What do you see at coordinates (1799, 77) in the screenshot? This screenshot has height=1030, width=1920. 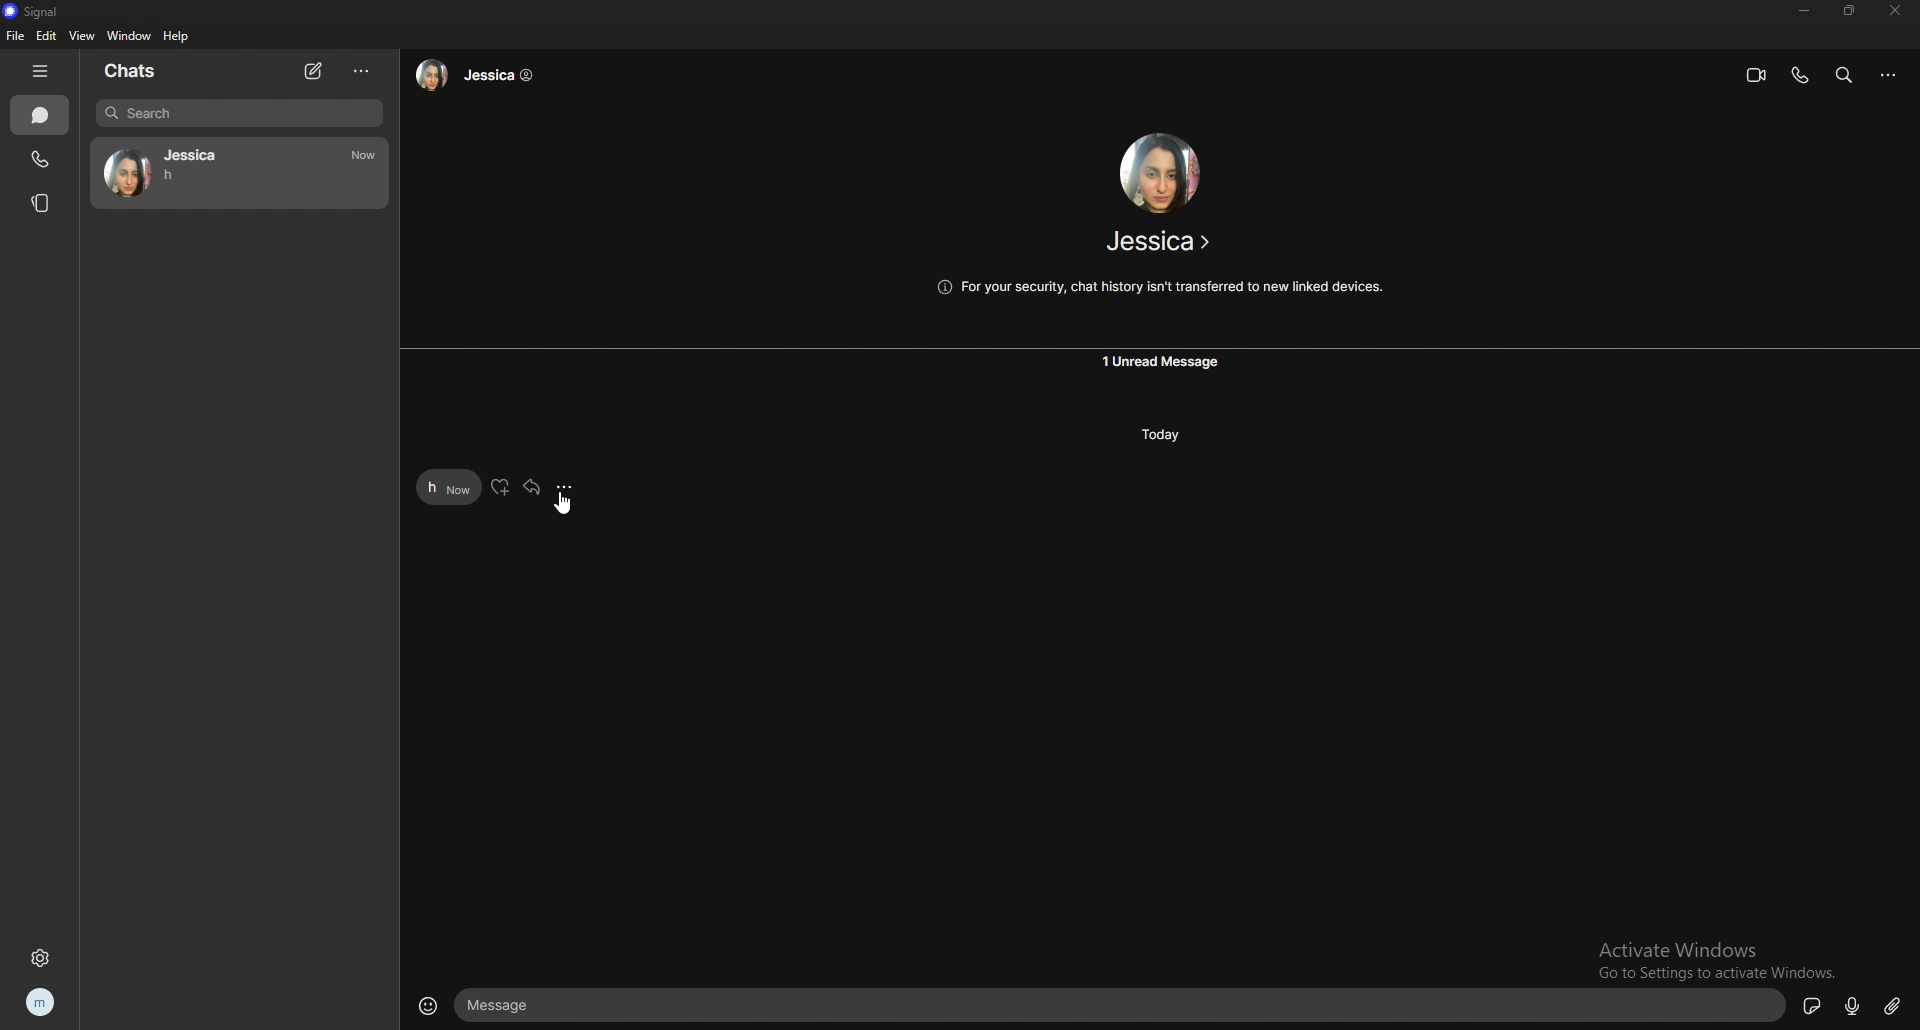 I see `voice call` at bounding box center [1799, 77].